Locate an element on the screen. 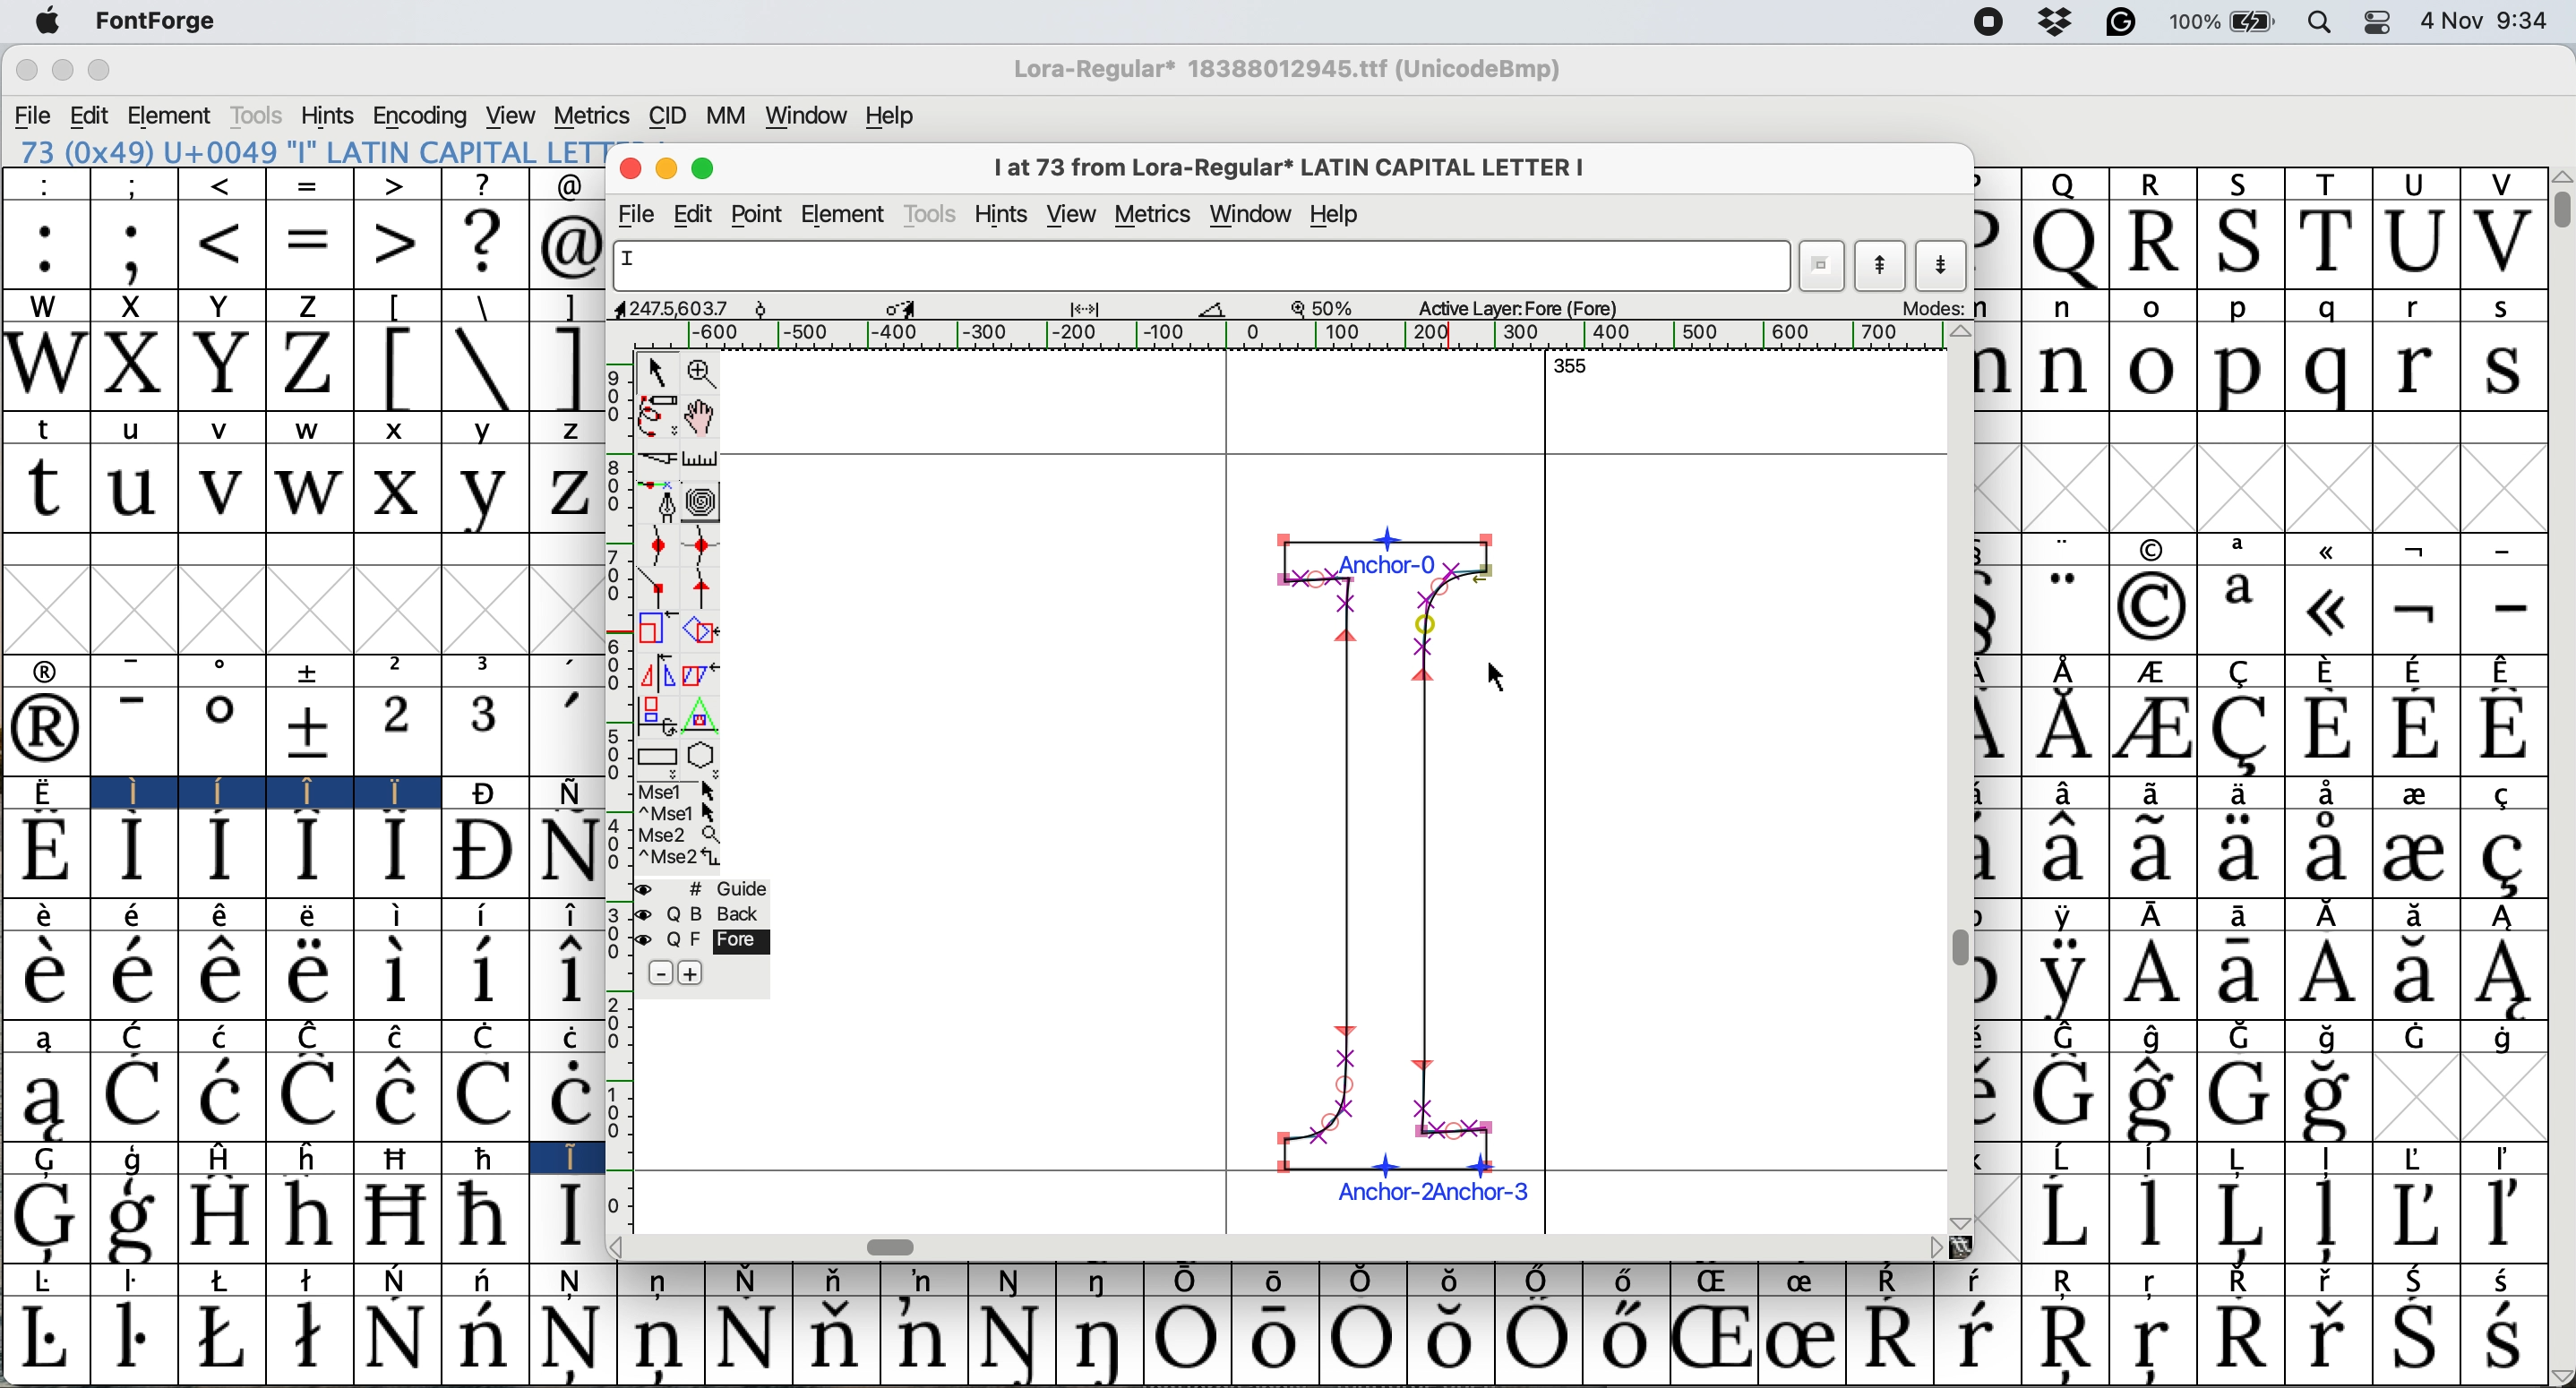 This screenshot has width=2576, height=1388. Symbol is located at coordinates (223, 1336).